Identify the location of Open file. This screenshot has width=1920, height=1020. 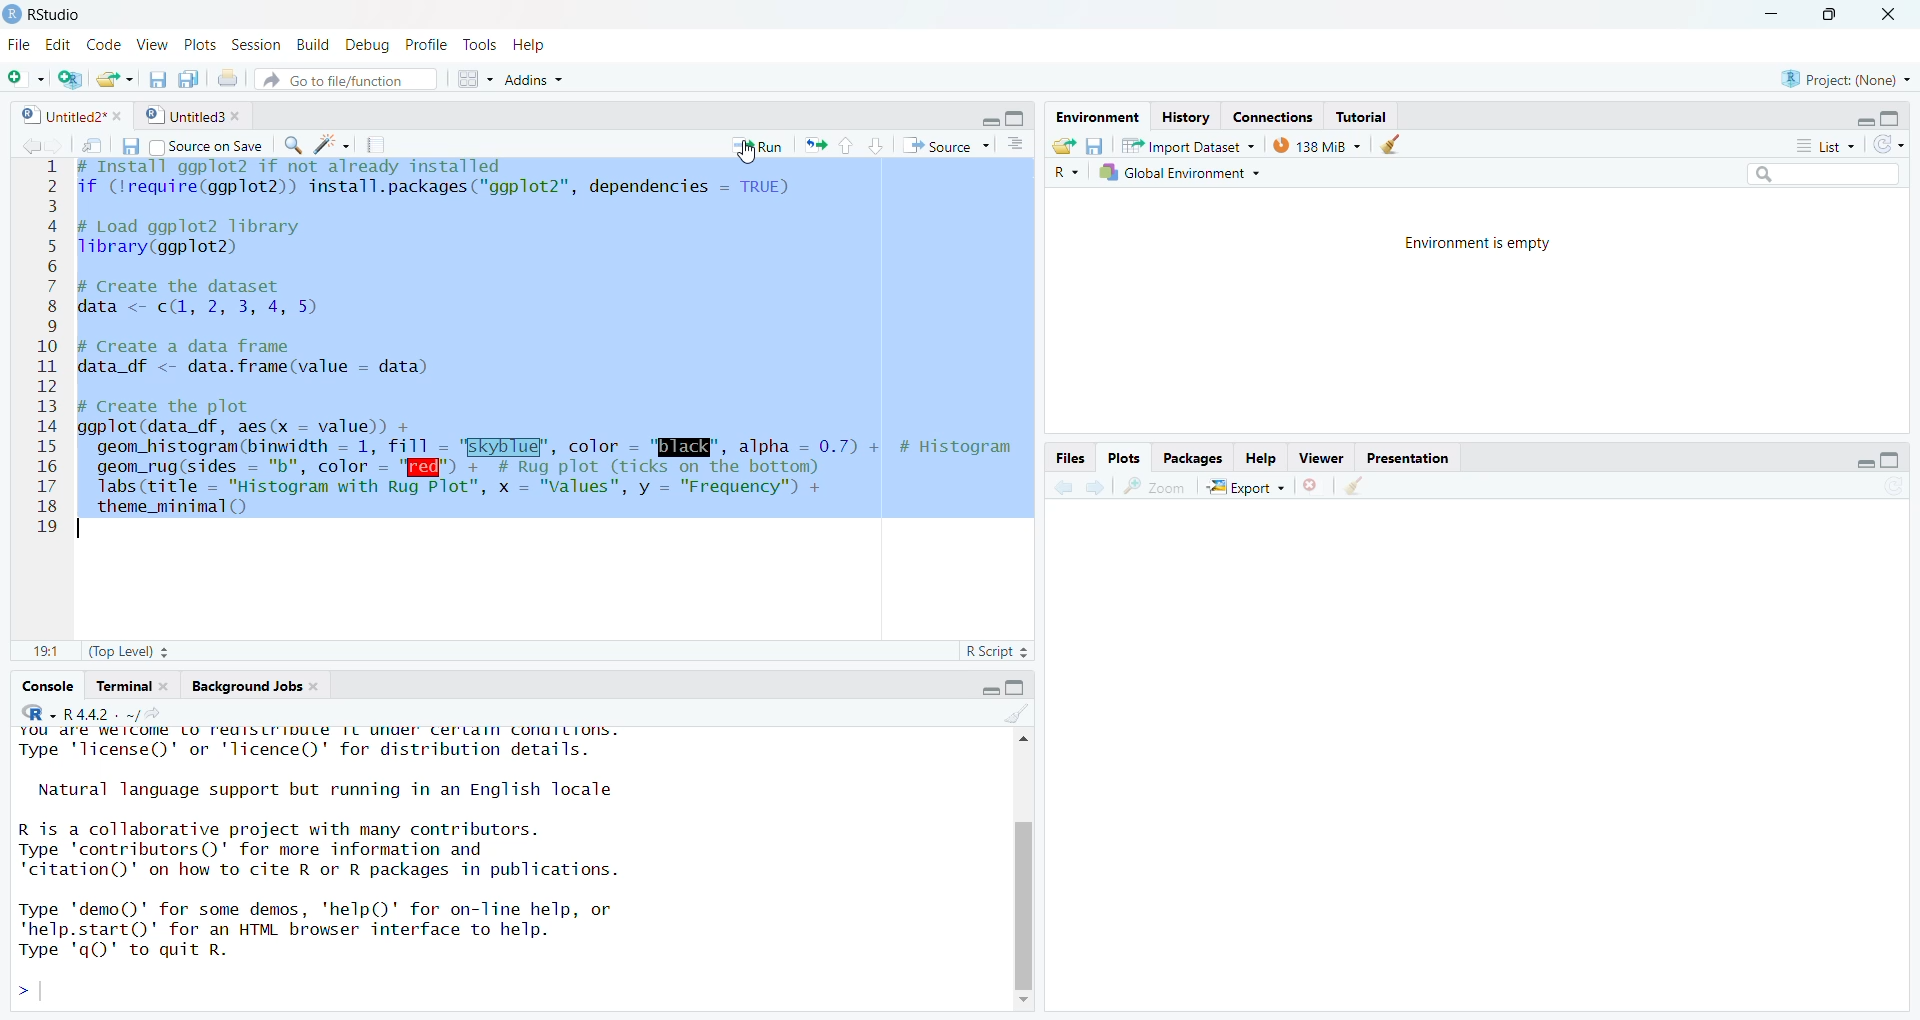
(114, 77).